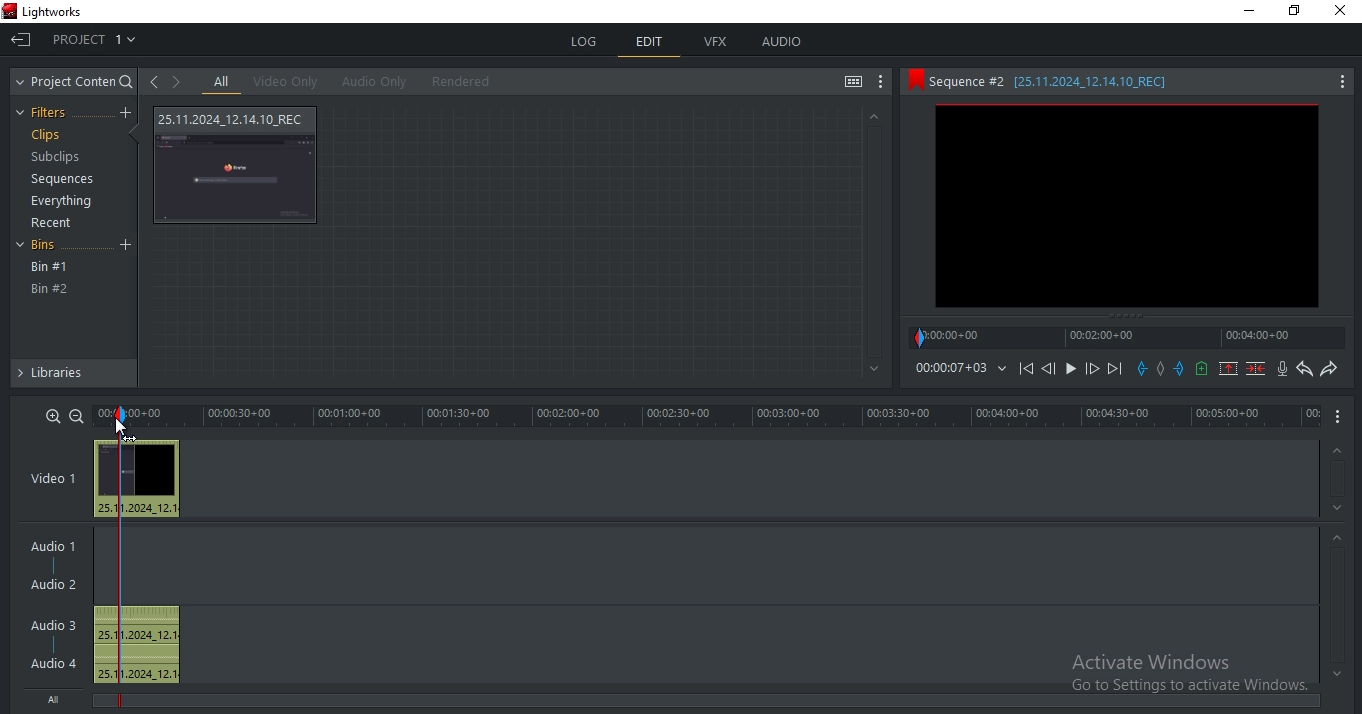 The width and height of the screenshot is (1362, 714). I want to click on Exit, so click(21, 38).